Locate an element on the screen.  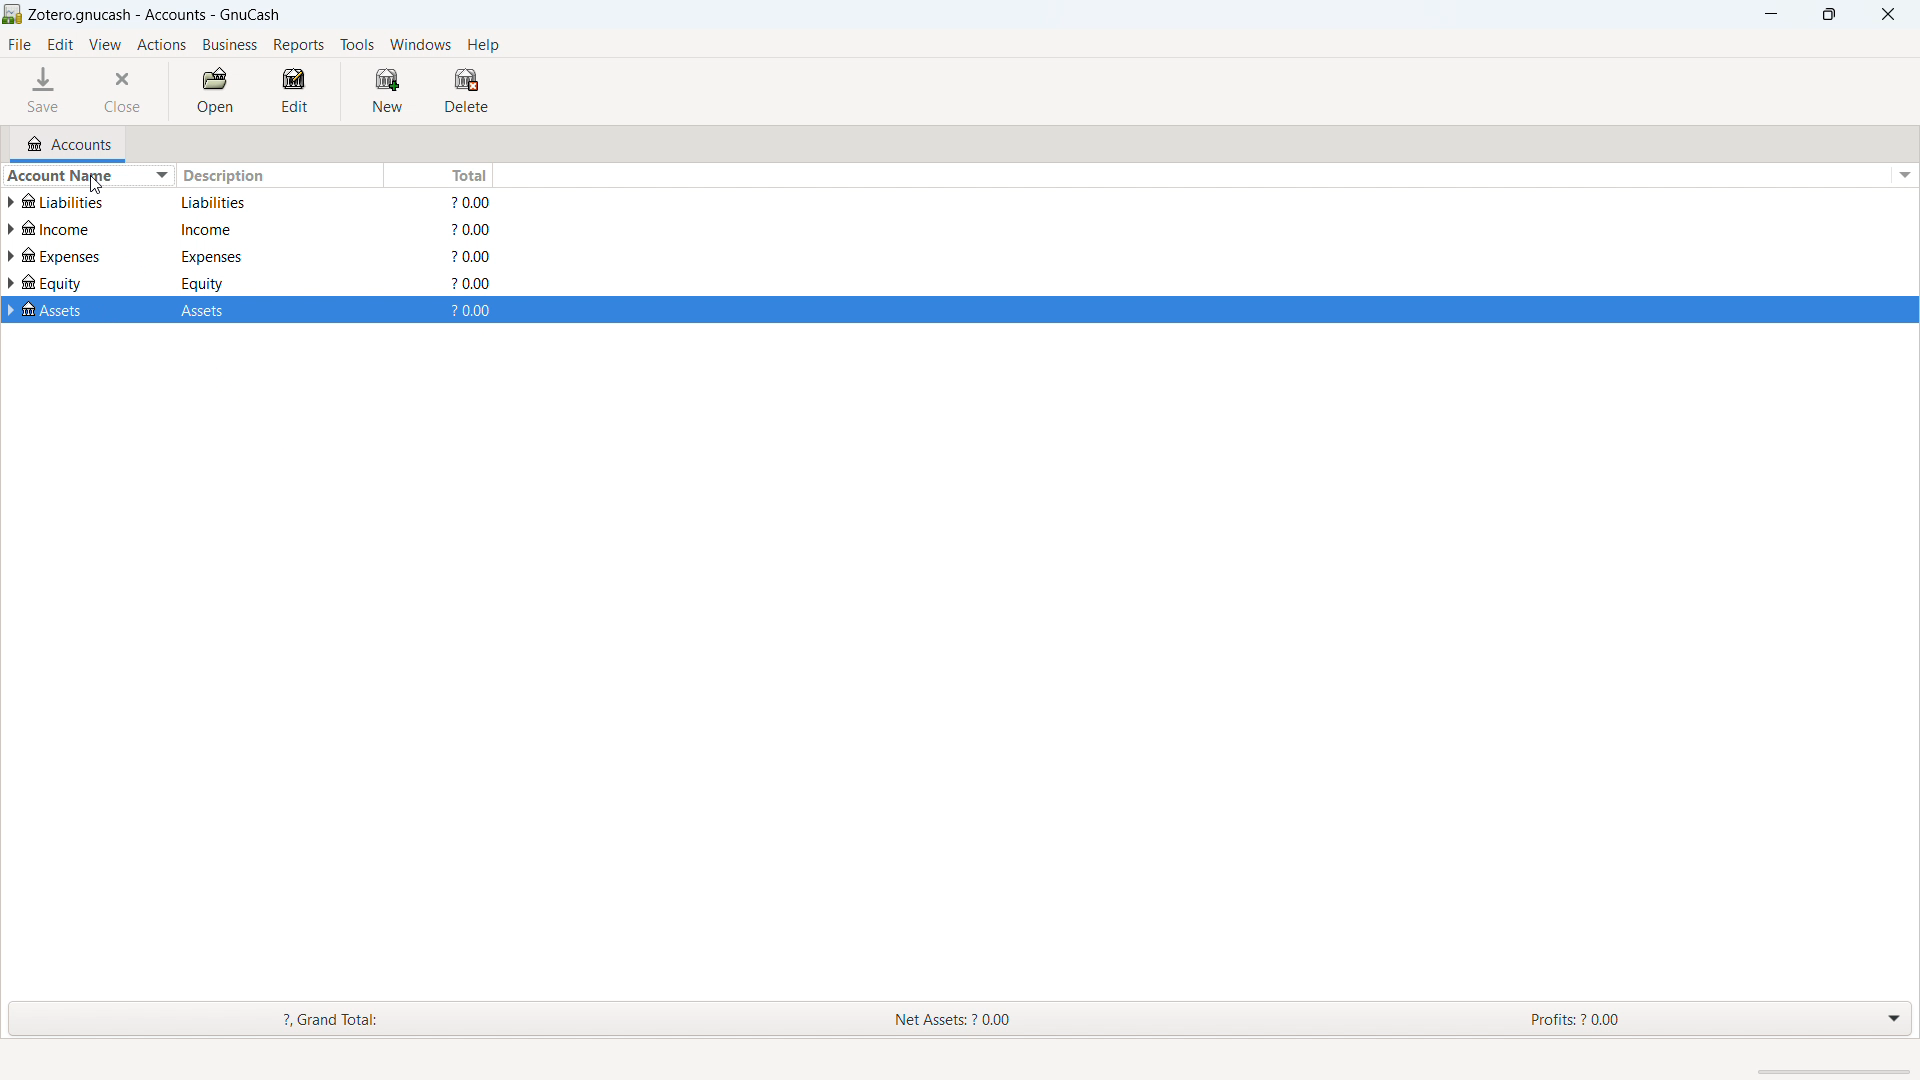
expand subaccounts is located at coordinates (12, 201).